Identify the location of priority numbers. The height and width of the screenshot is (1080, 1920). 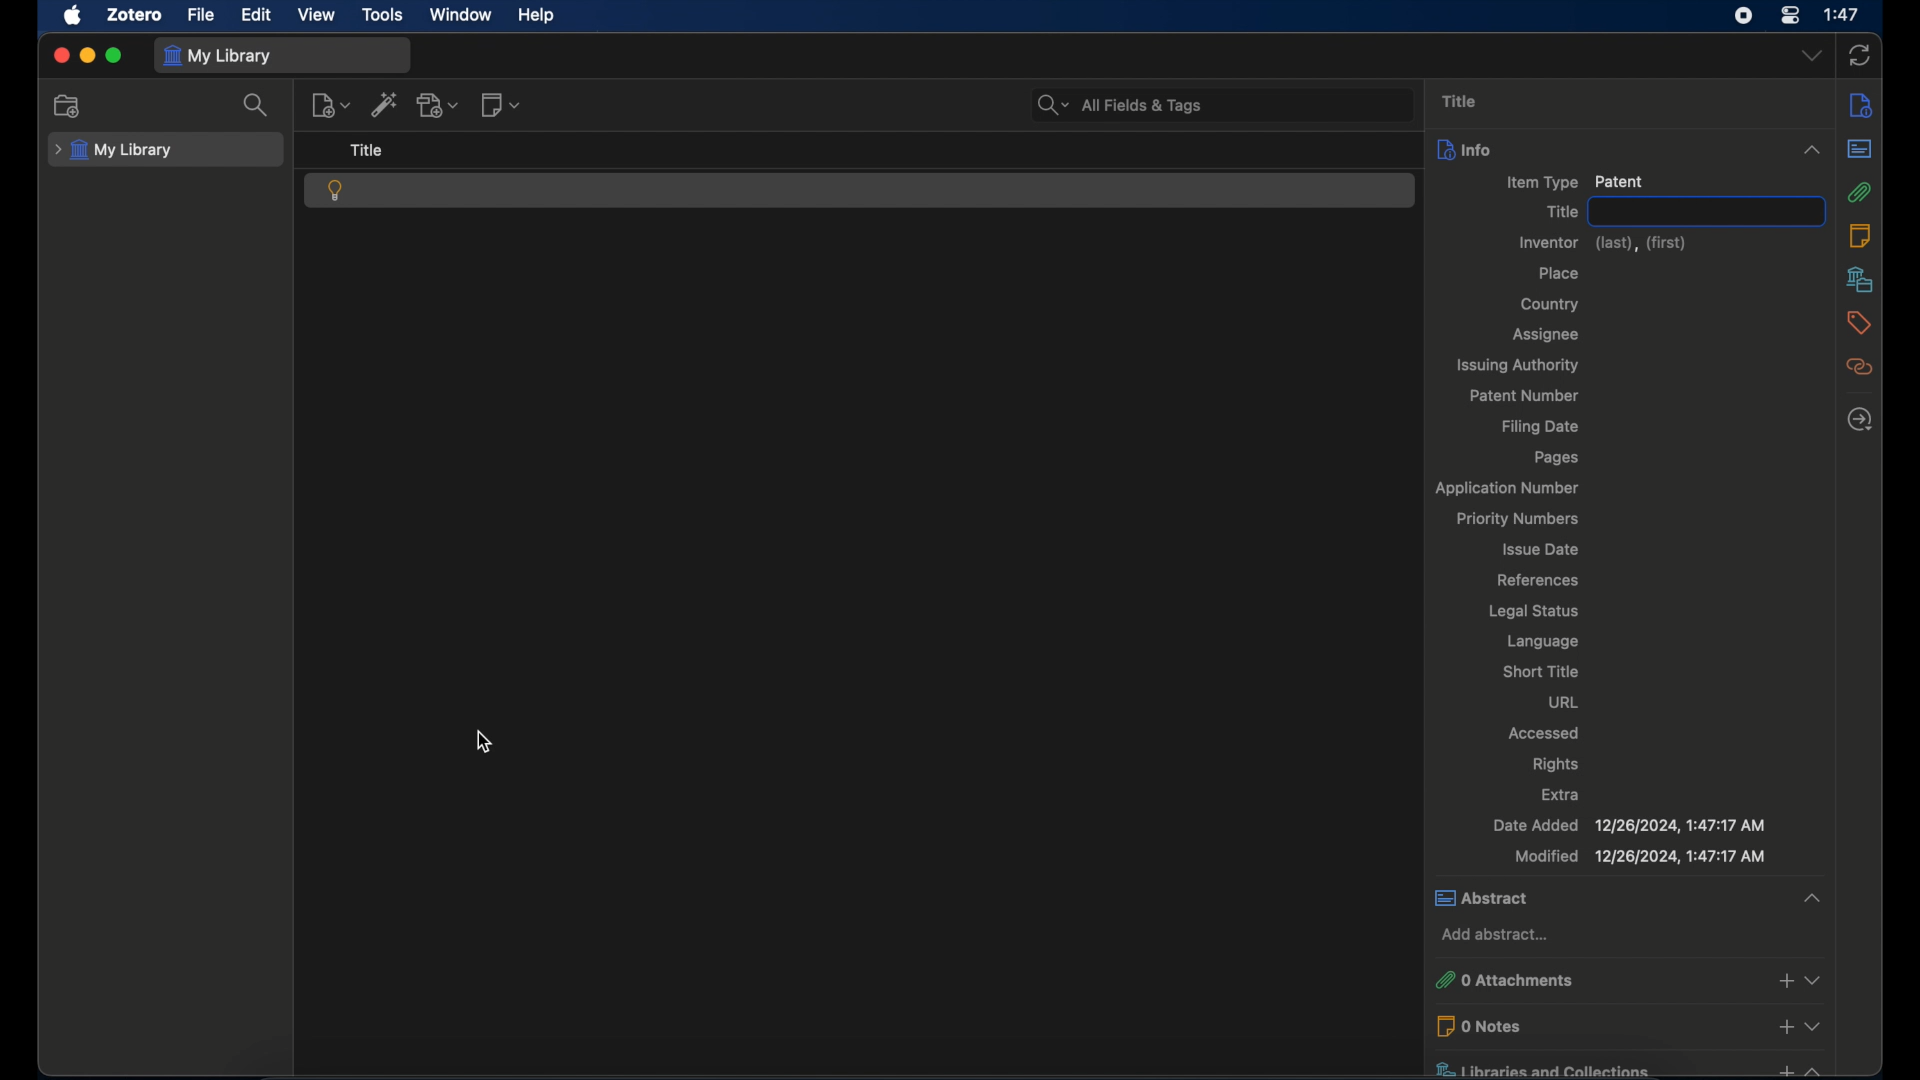
(1519, 519).